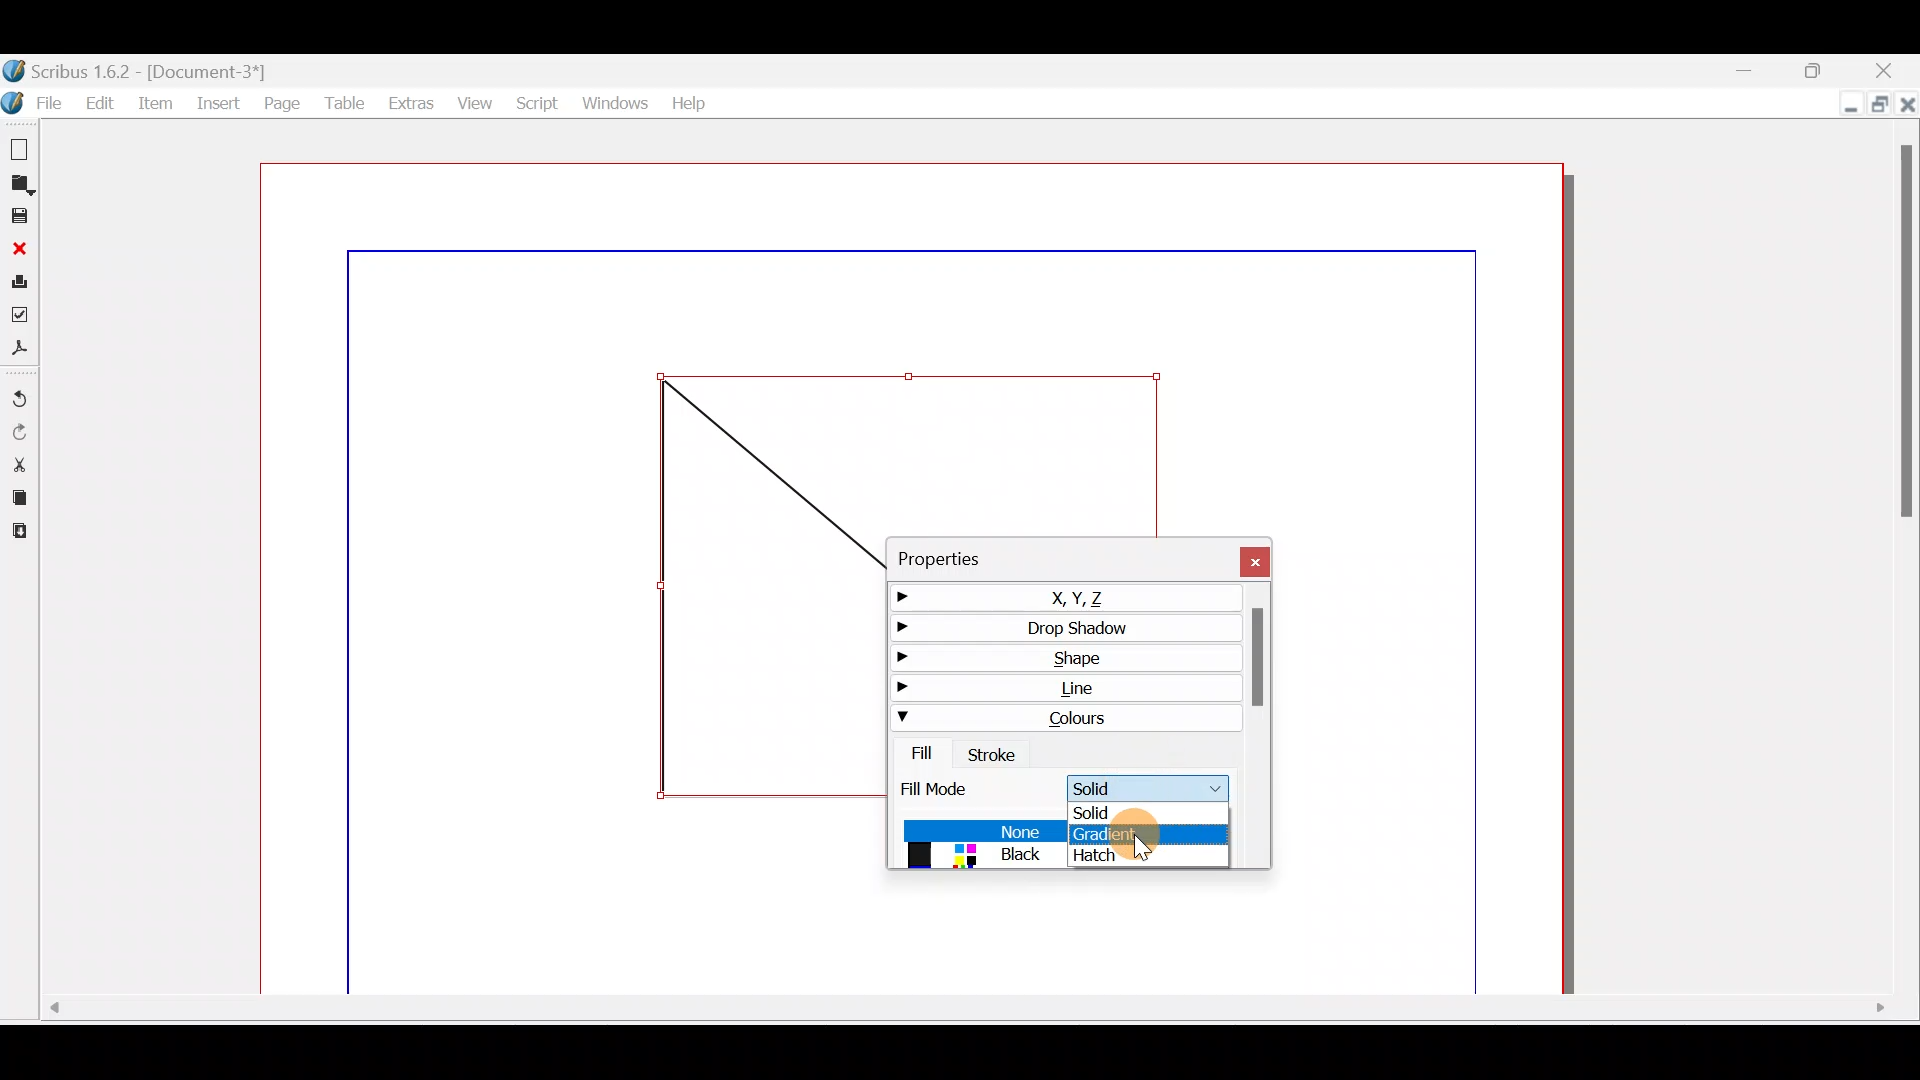 The height and width of the screenshot is (1080, 1920). What do you see at coordinates (1255, 557) in the screenshot?
I see `Close` at bounding box center [1255, 557].